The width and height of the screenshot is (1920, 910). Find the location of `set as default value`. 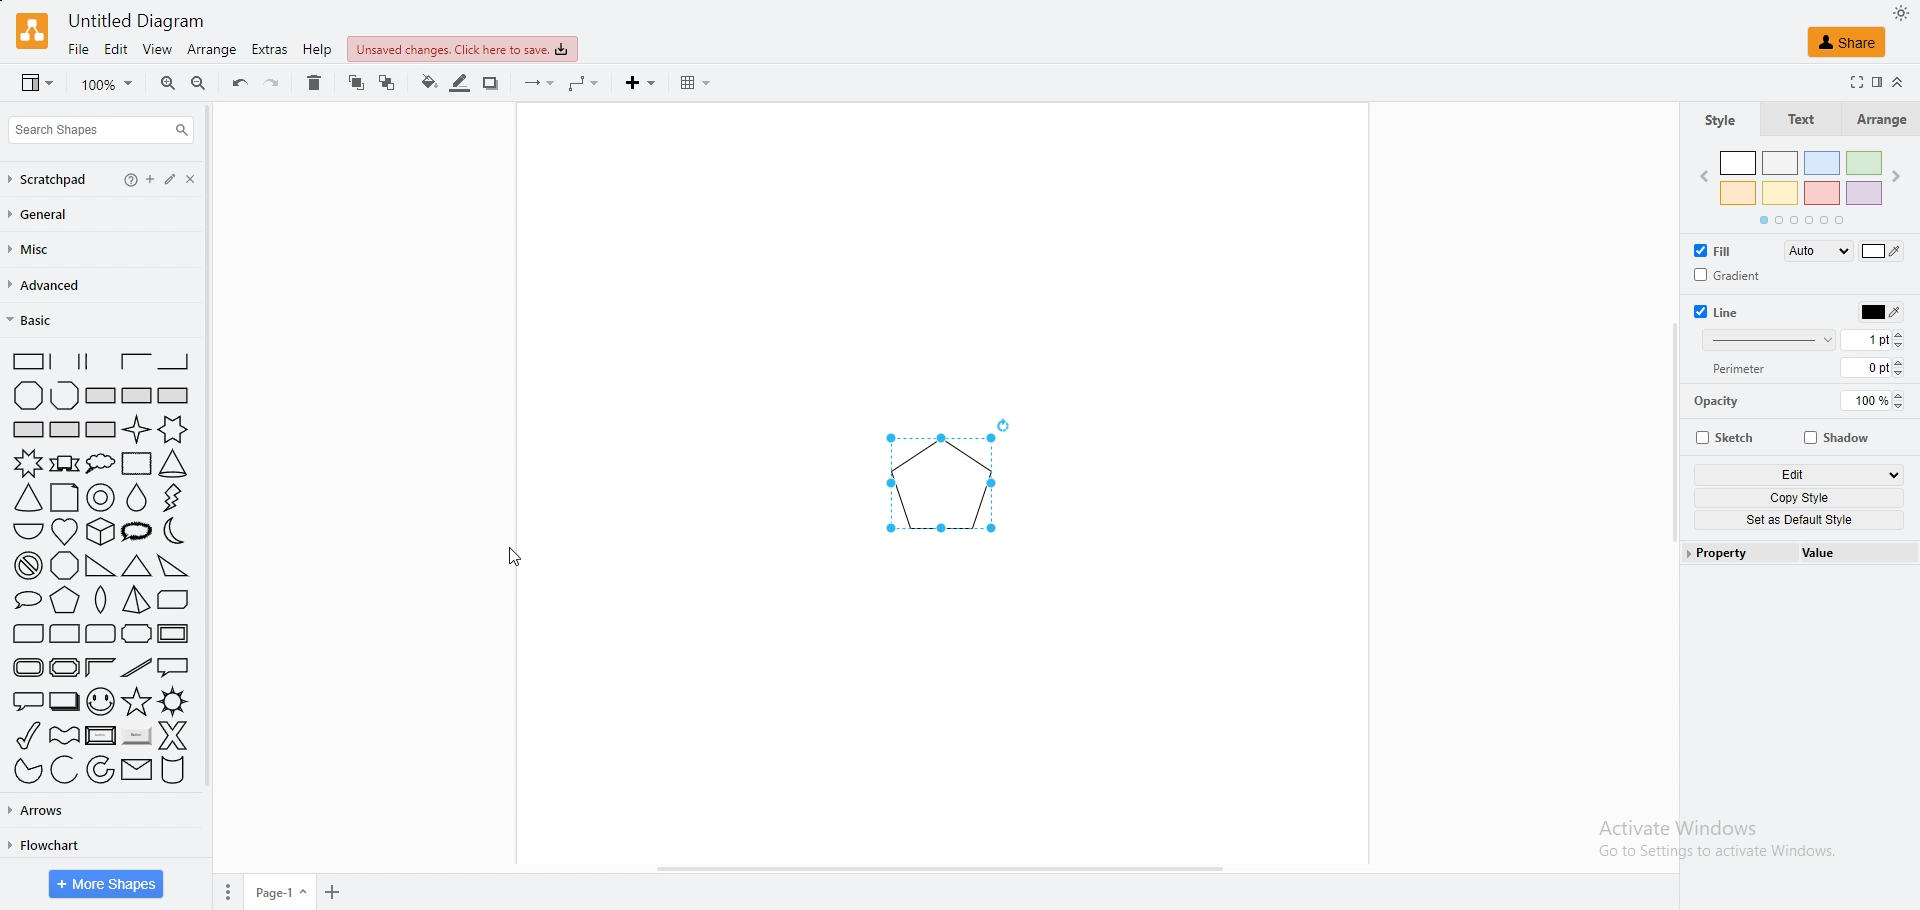

set as default value is located at coordinates (1800, 520).